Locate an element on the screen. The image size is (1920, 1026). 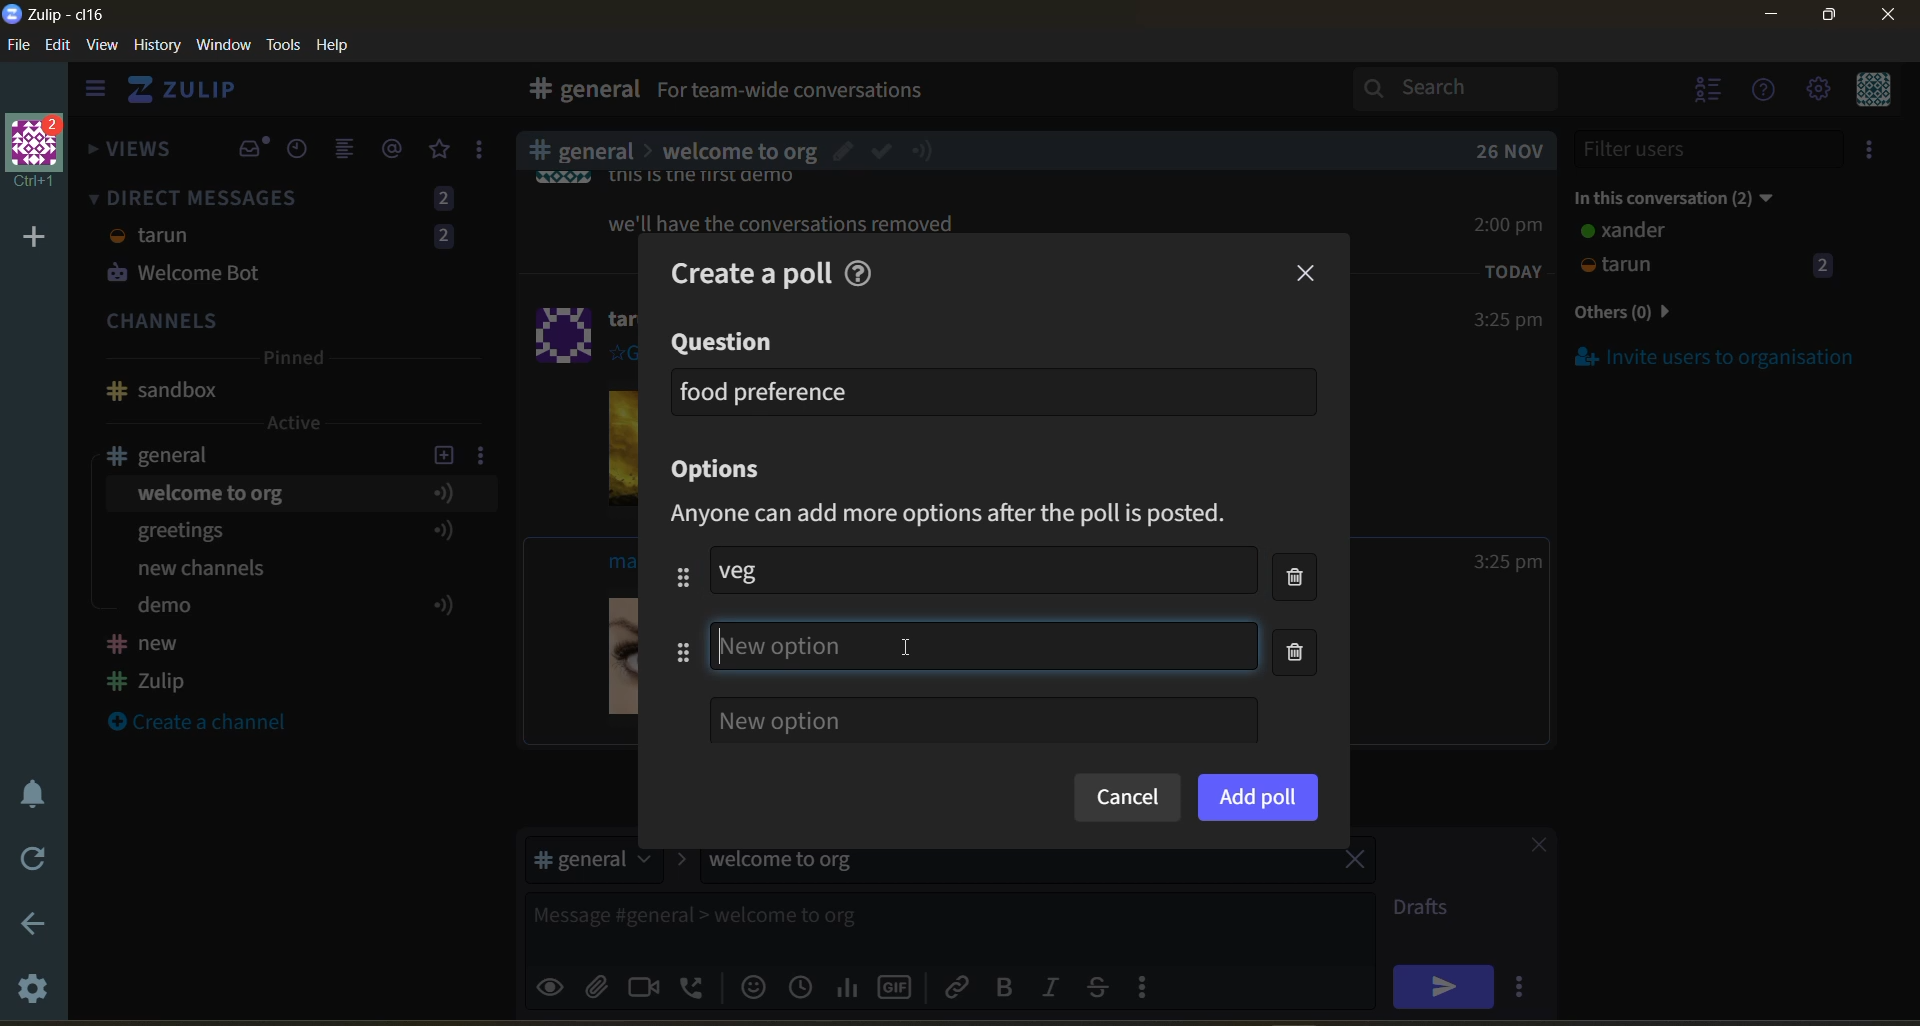
go back is located at coordinates (31, 925).